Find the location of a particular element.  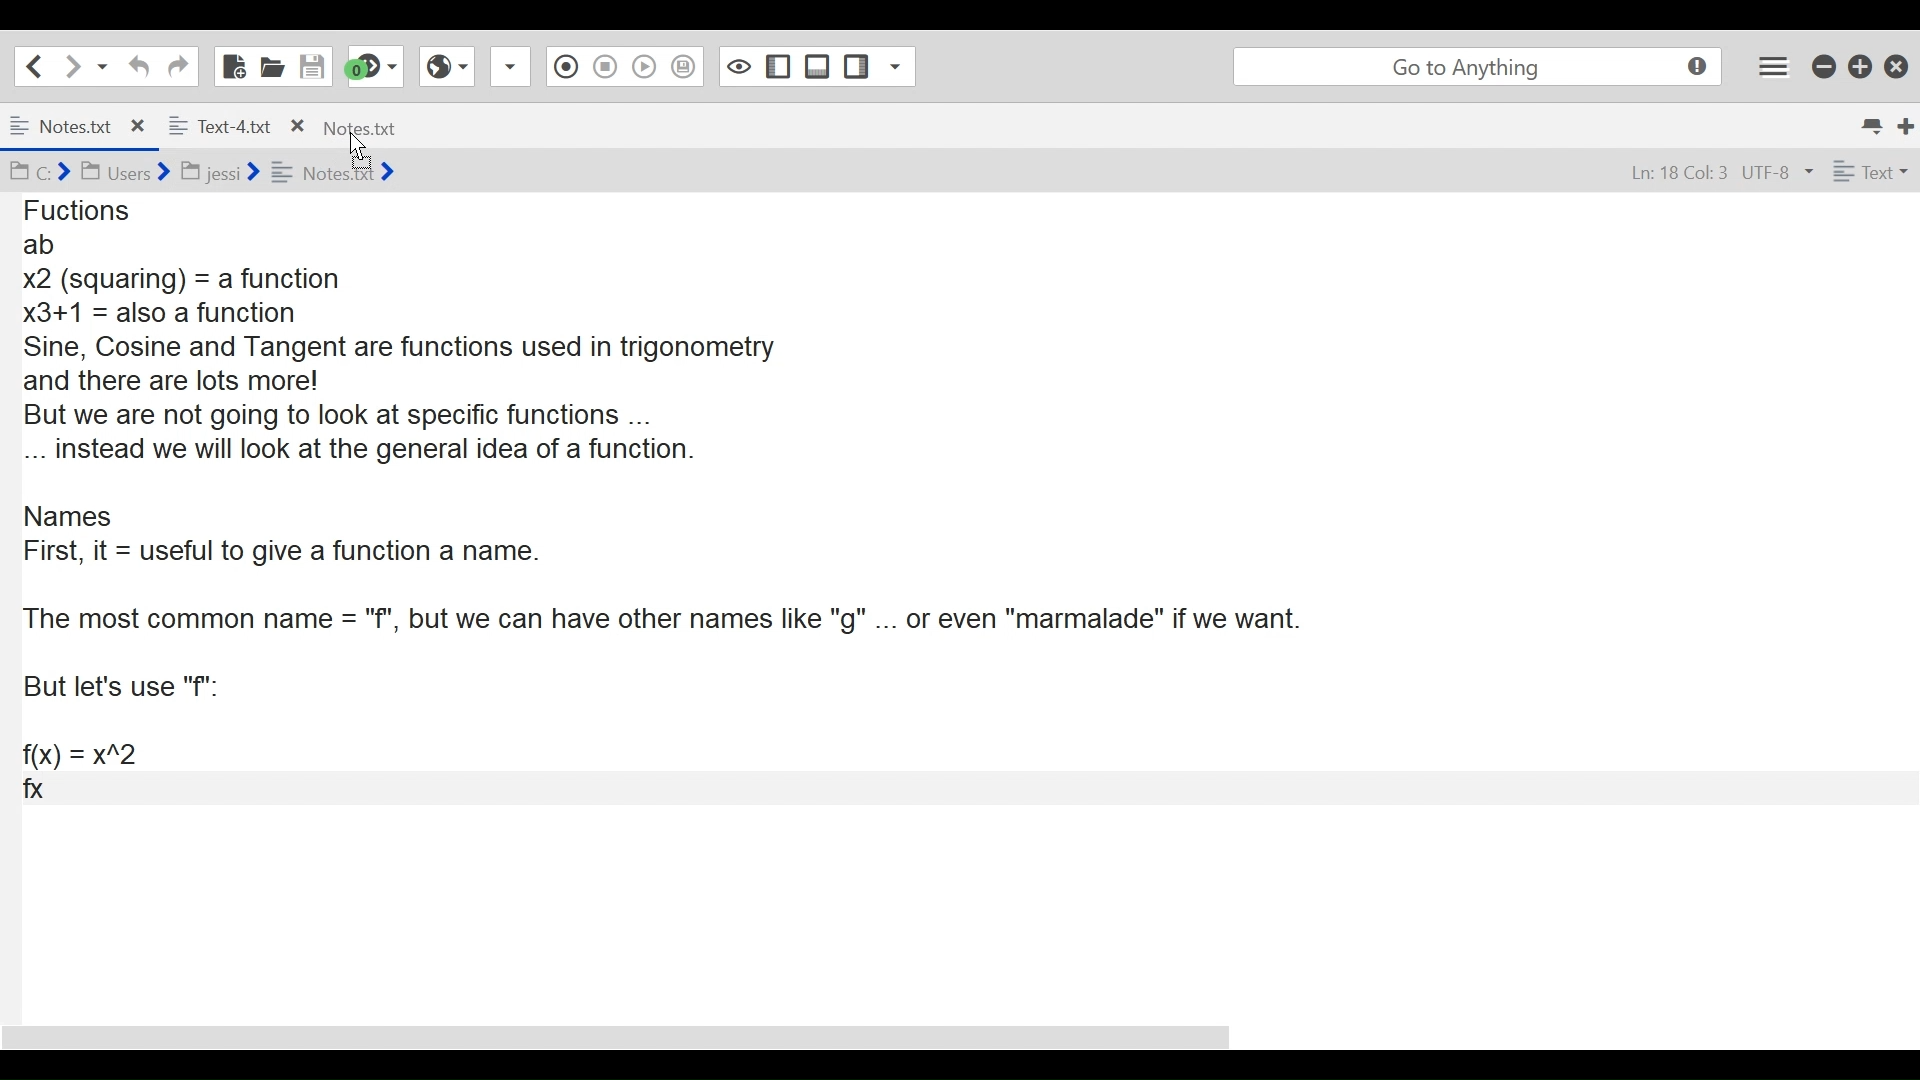

Application menu is located at coordinates (1775, 66).